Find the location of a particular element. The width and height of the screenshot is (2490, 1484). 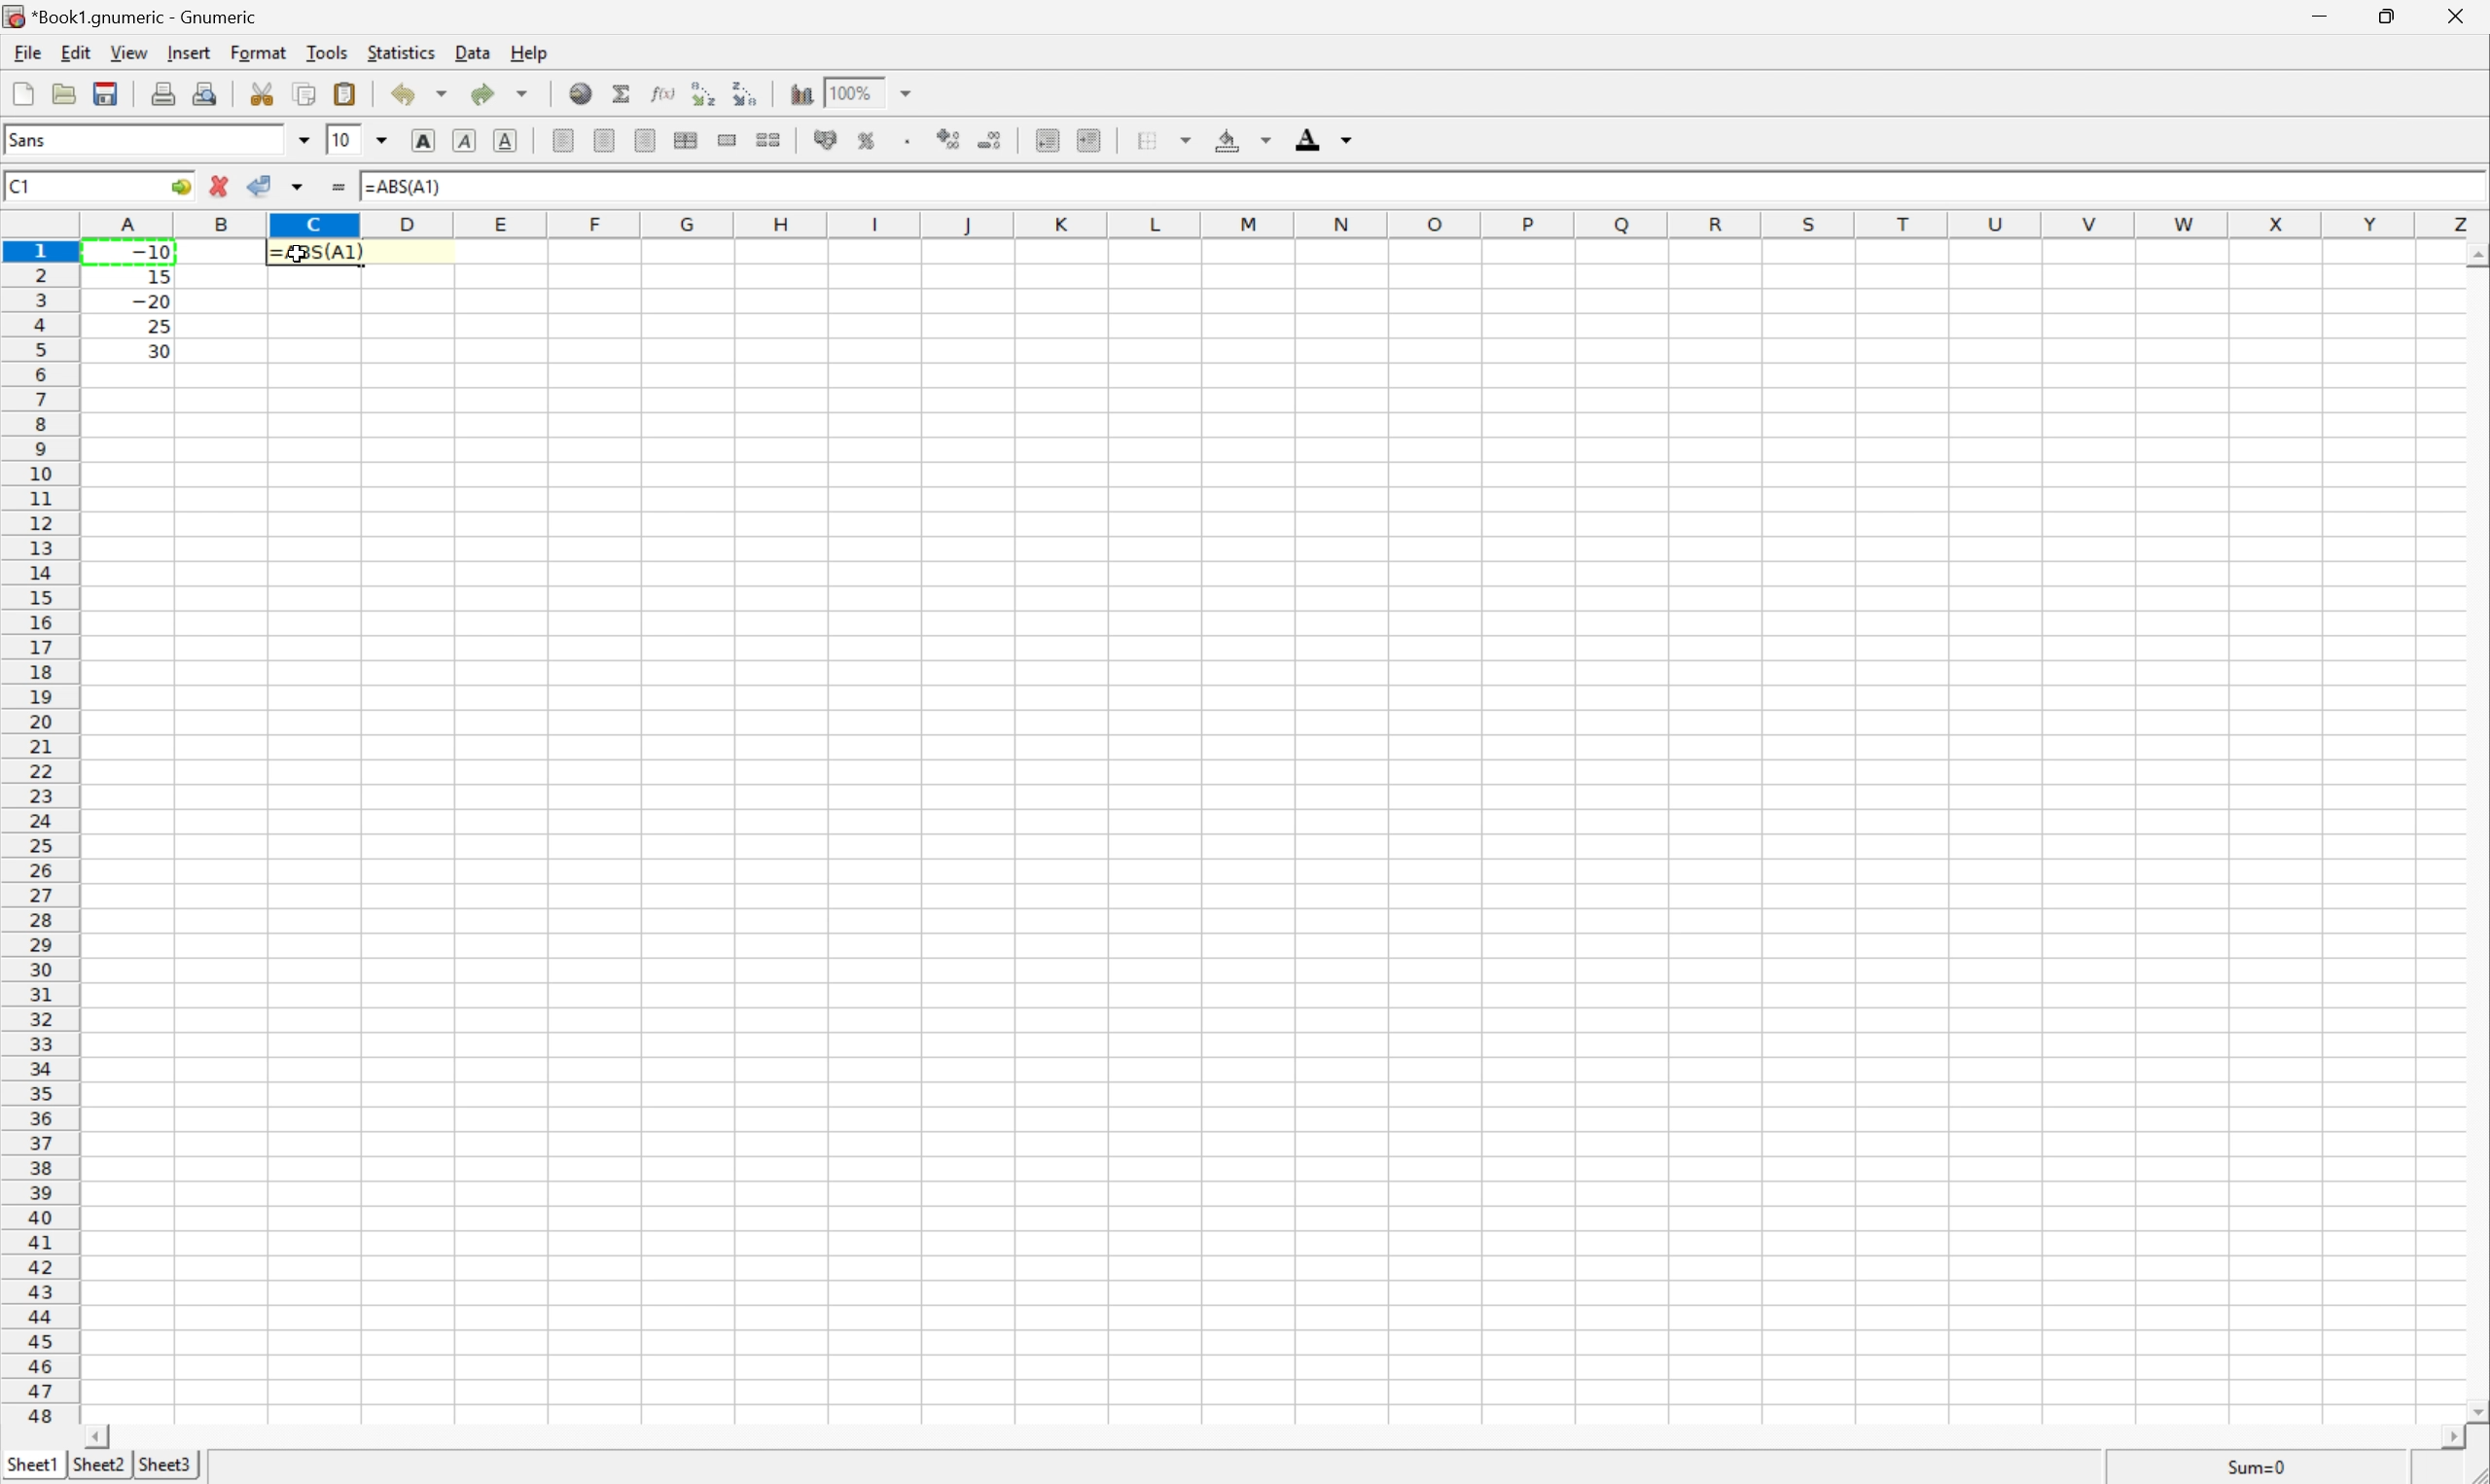

close is located at coordinates (2453, 19).